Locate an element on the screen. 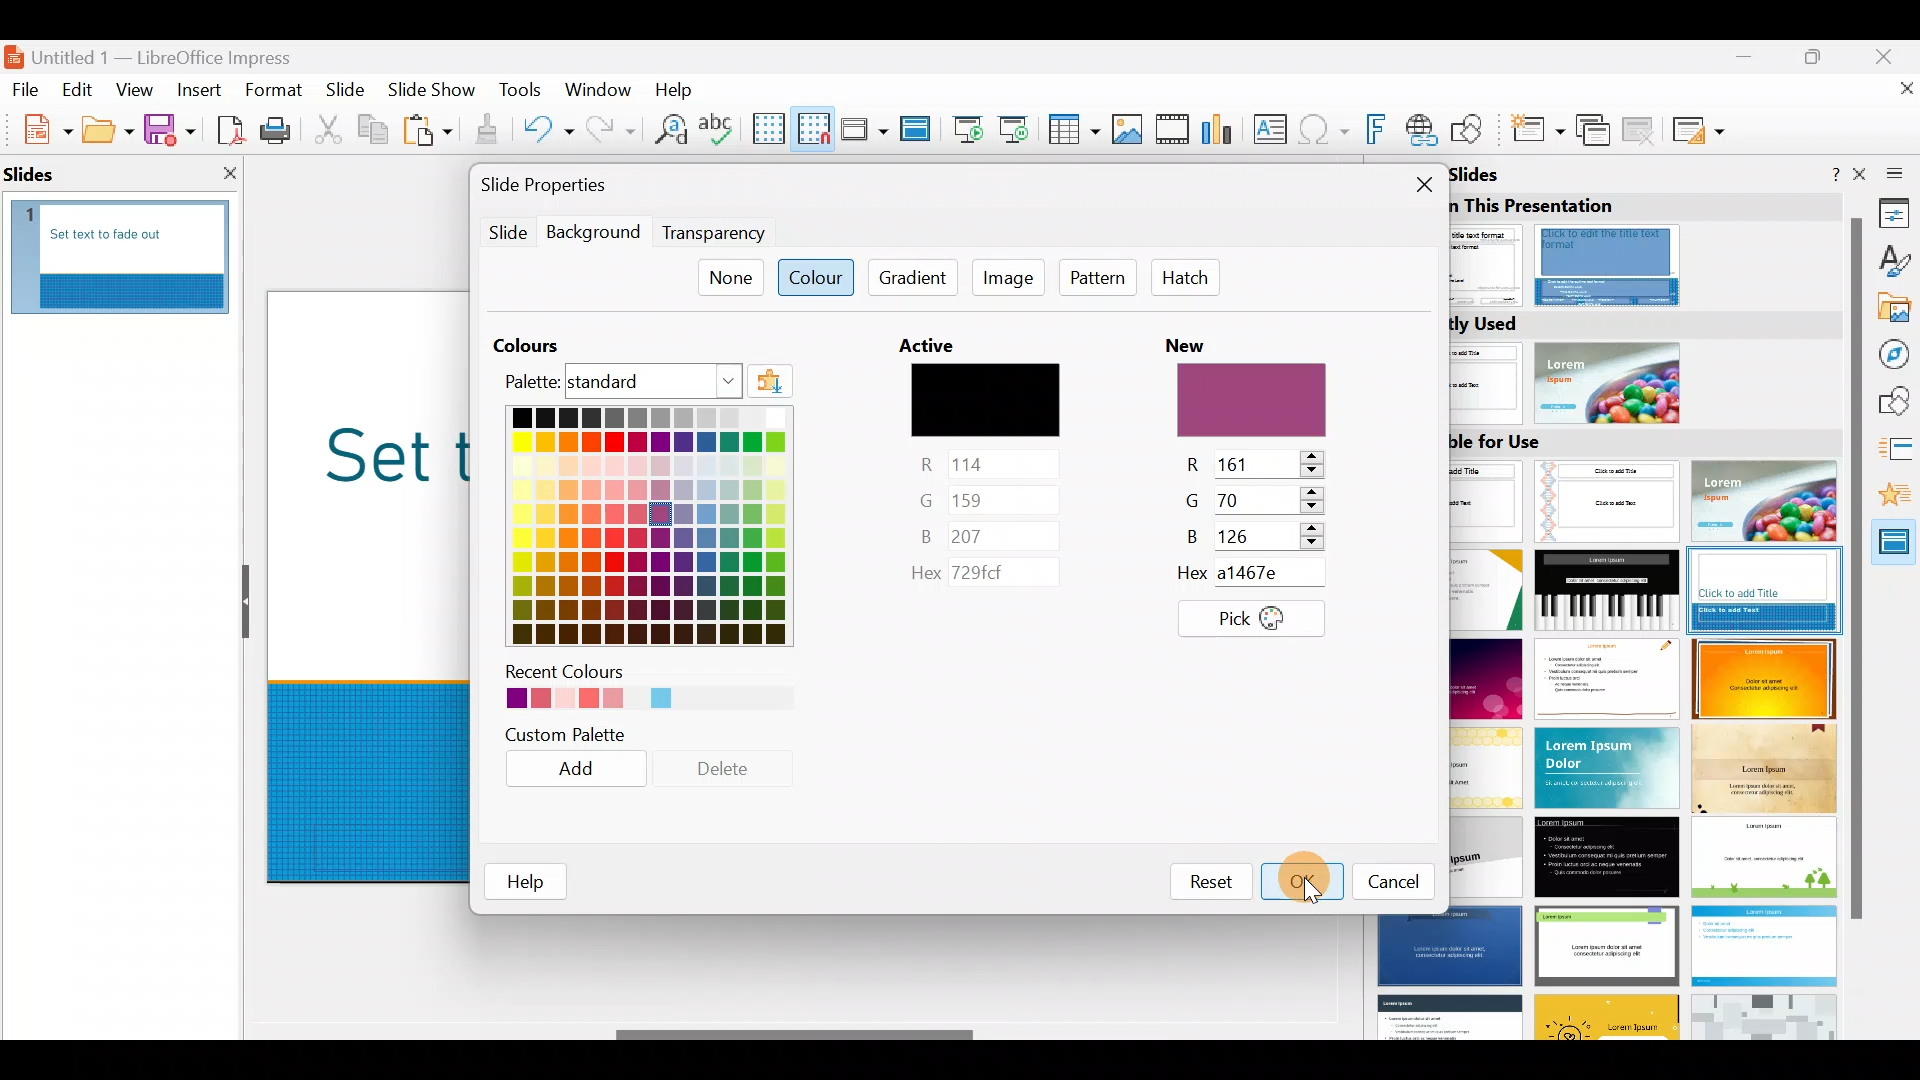  OK is located at coordinates (1296, 880).